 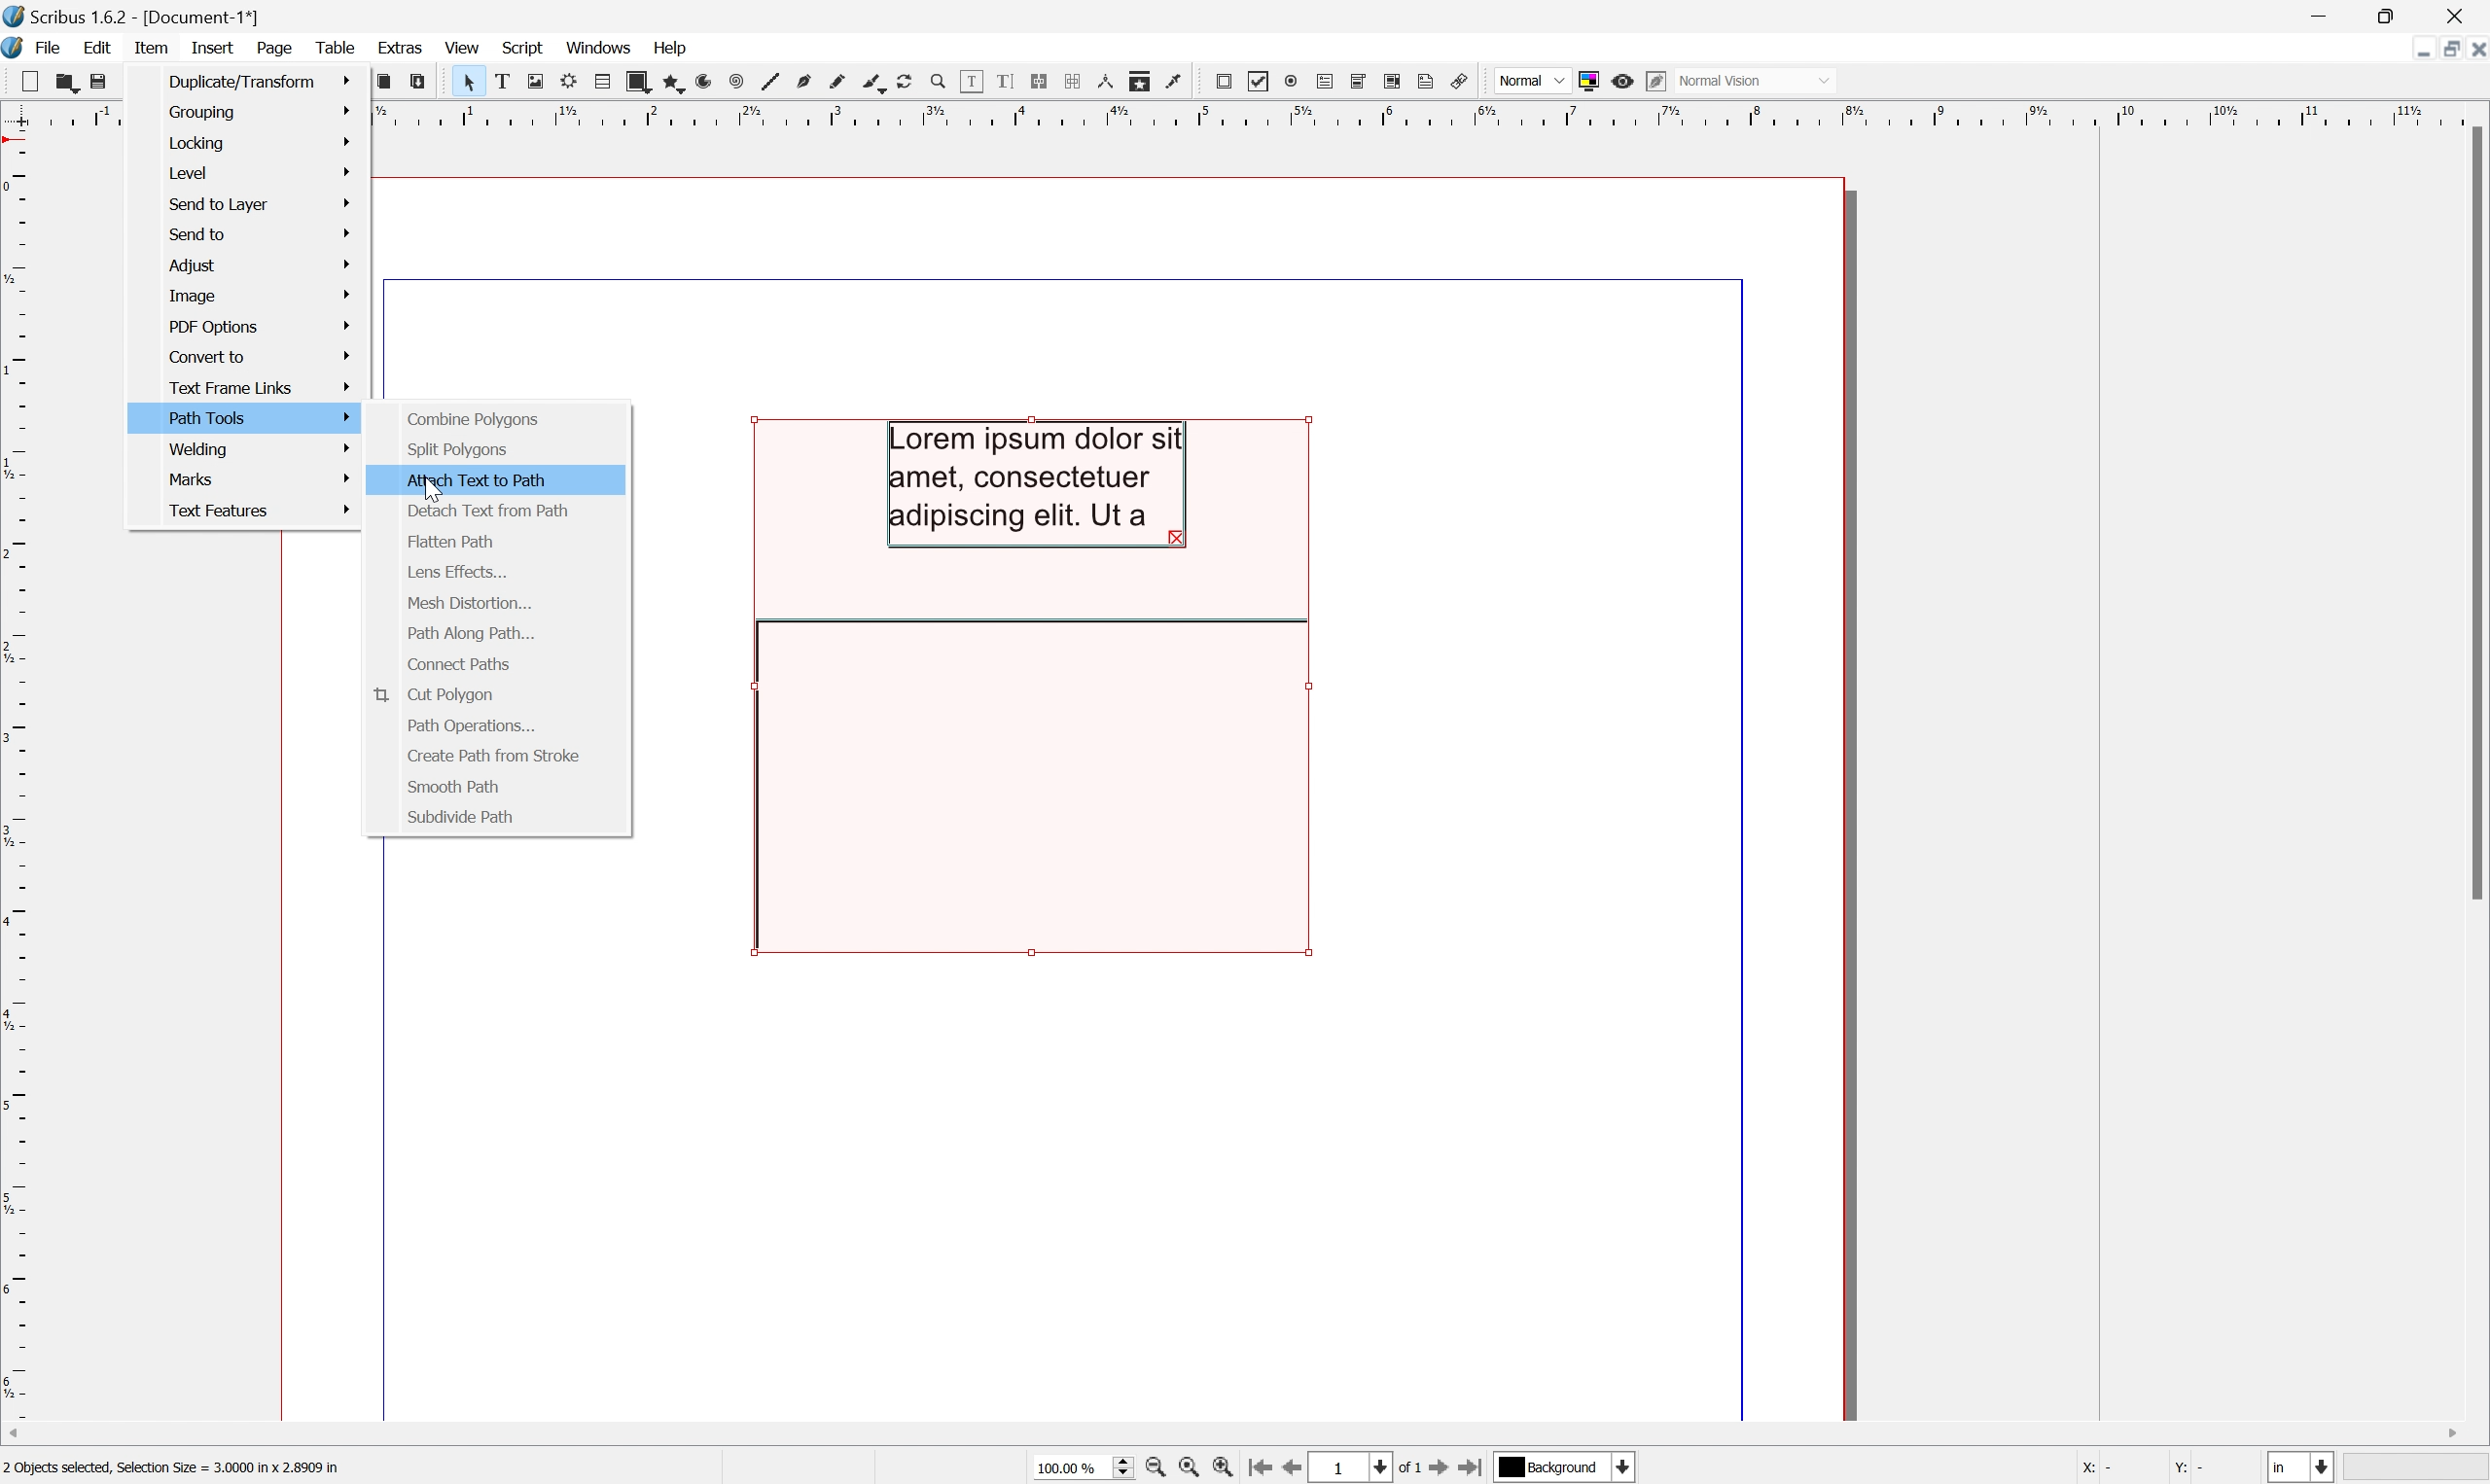 What do you see at coordinates (260, 235) in the screenshot?
I see `Send to` at bounding box center [260, 235].